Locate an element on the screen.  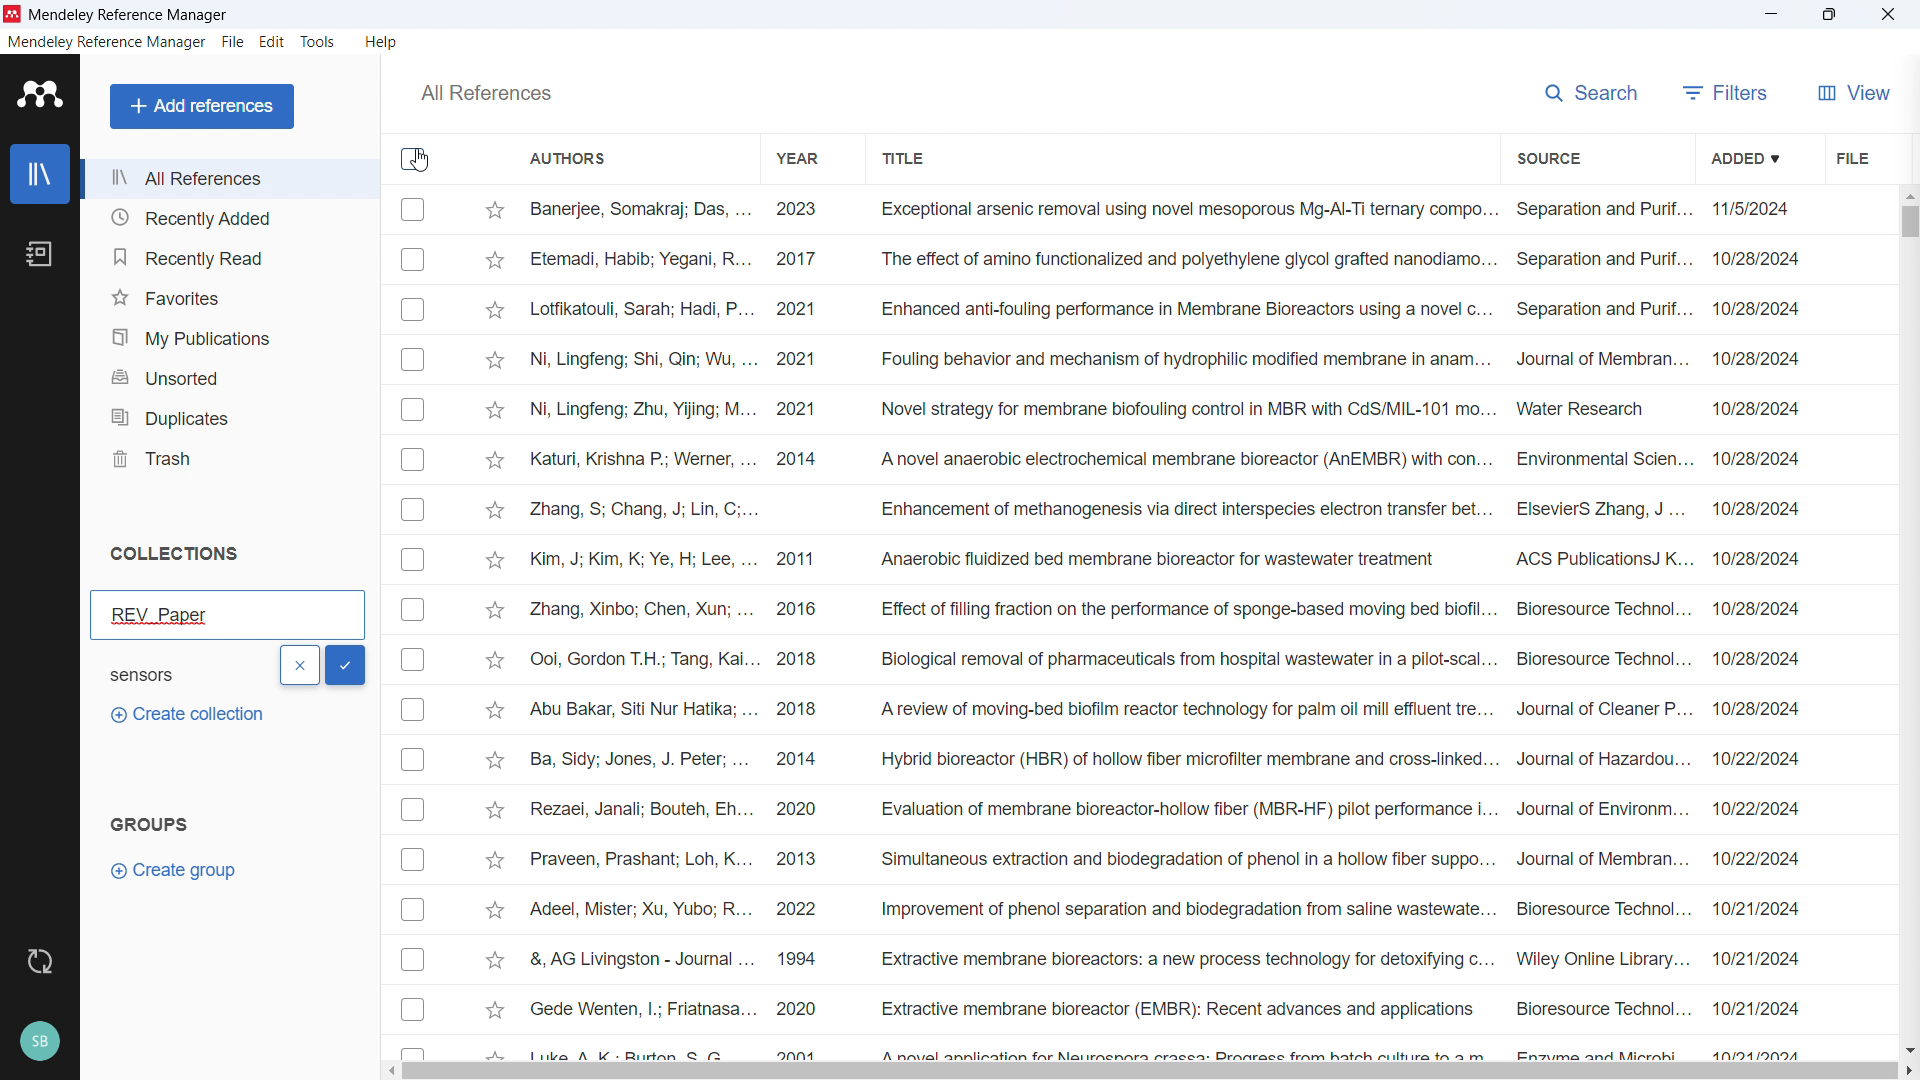
Year is located at coordinates (800, 157).